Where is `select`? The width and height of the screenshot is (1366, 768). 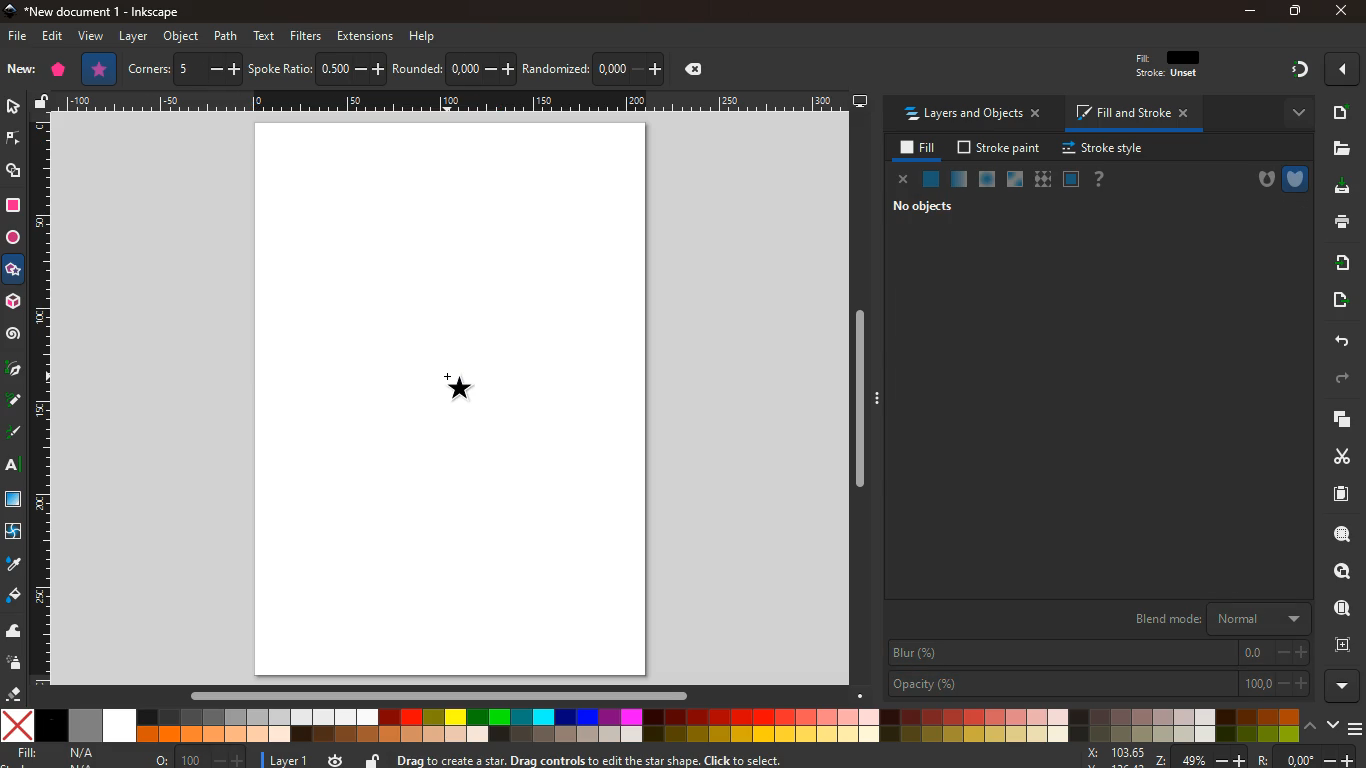
select is located at coordinates (15, 109).